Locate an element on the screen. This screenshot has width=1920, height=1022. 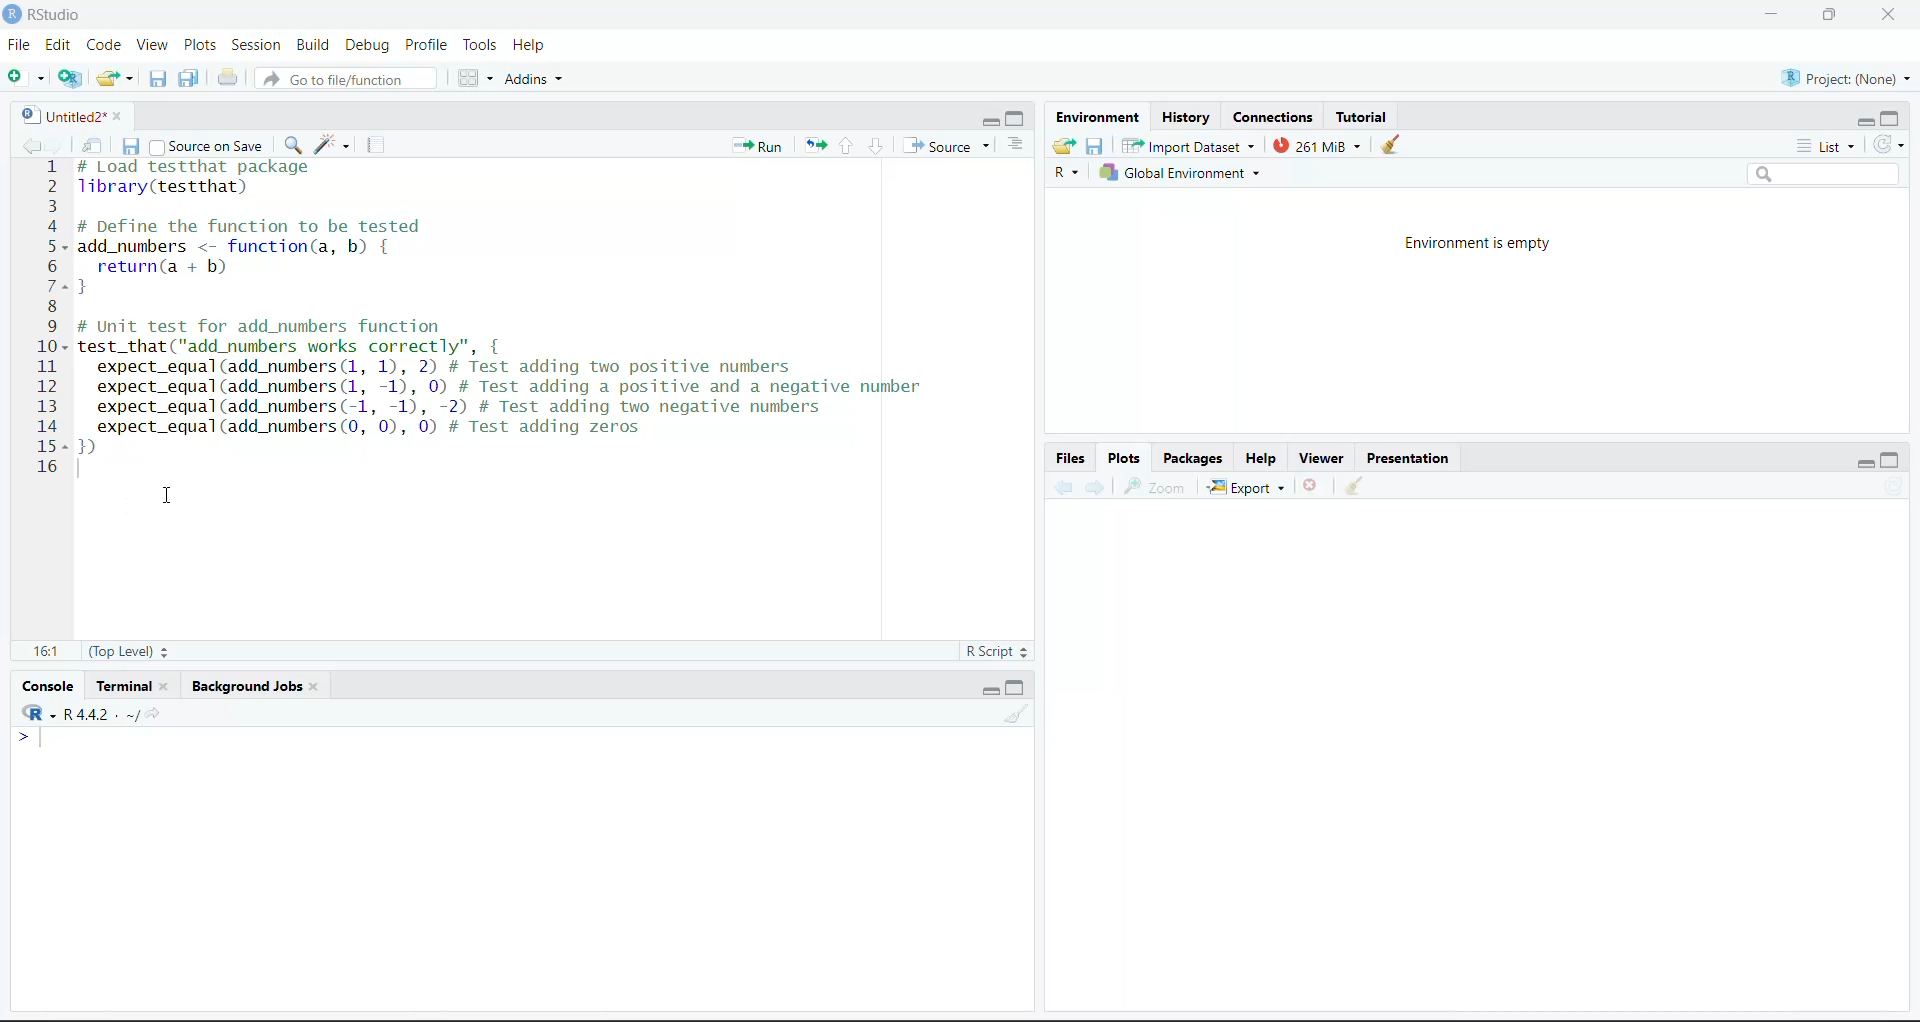
Forward is located at coordinates (1094, 485).